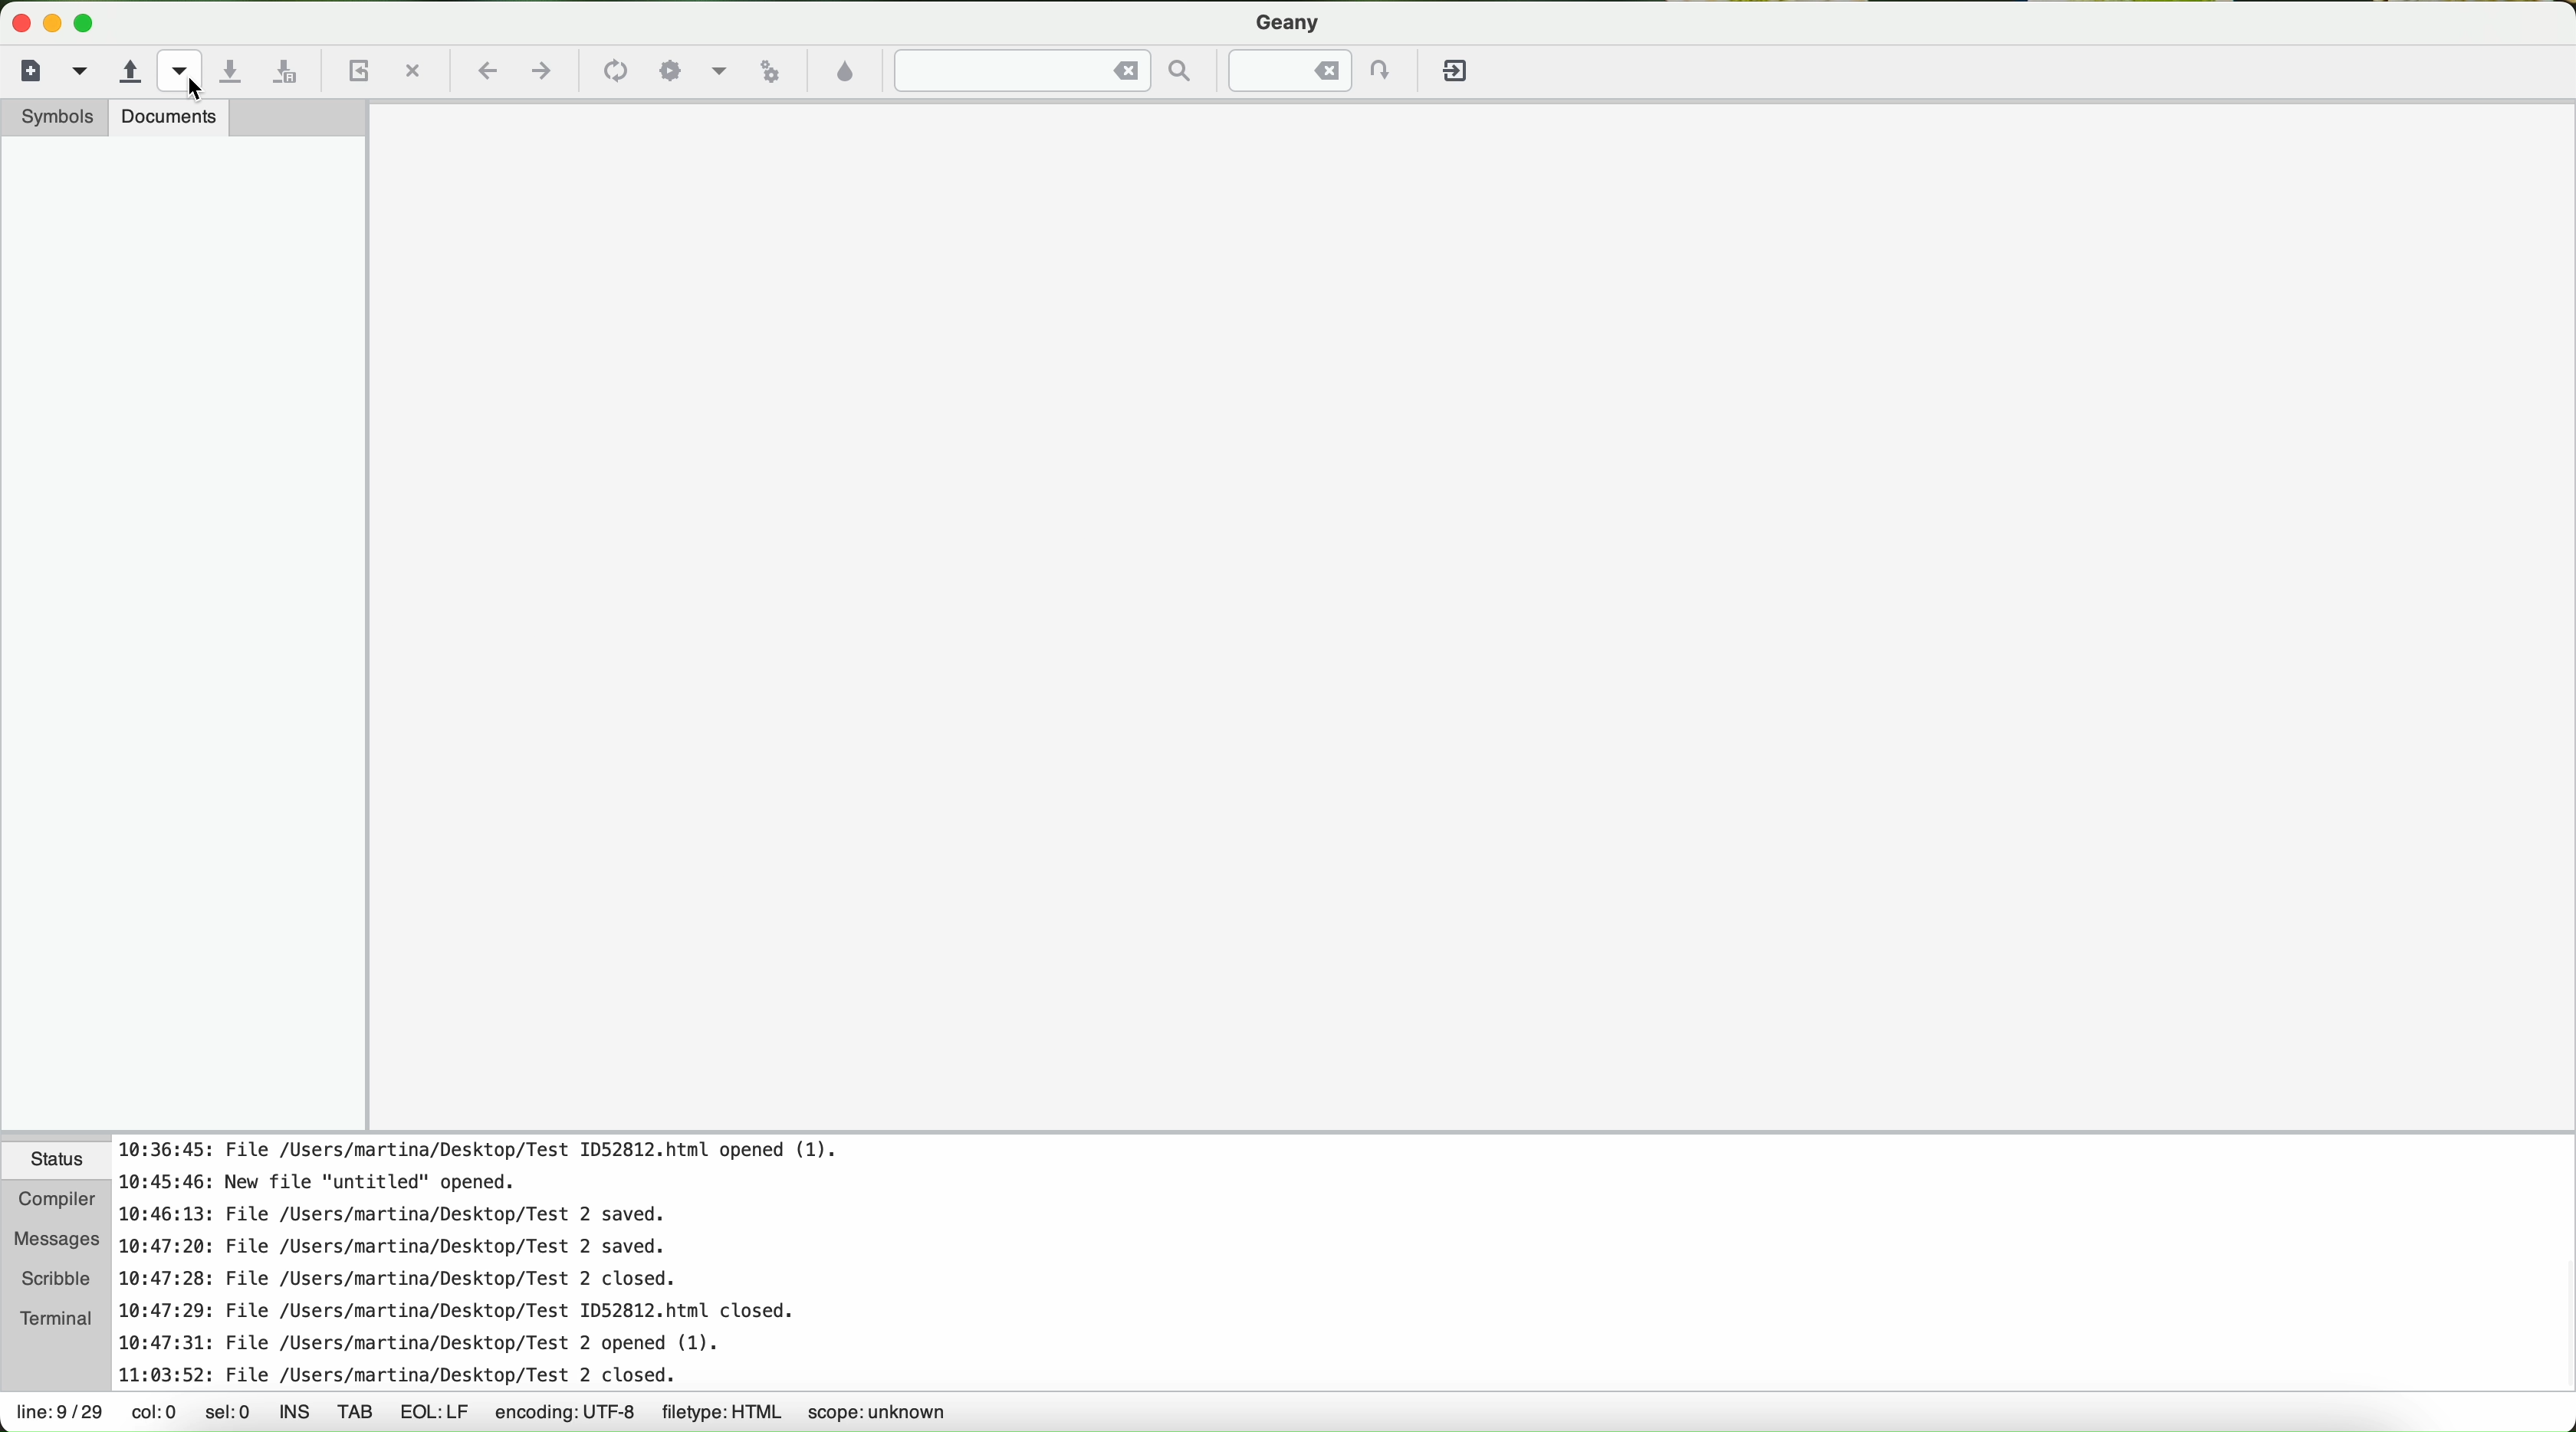 The image size is (2576, 1432). I want to click on open an existing file, so click(129, 74).